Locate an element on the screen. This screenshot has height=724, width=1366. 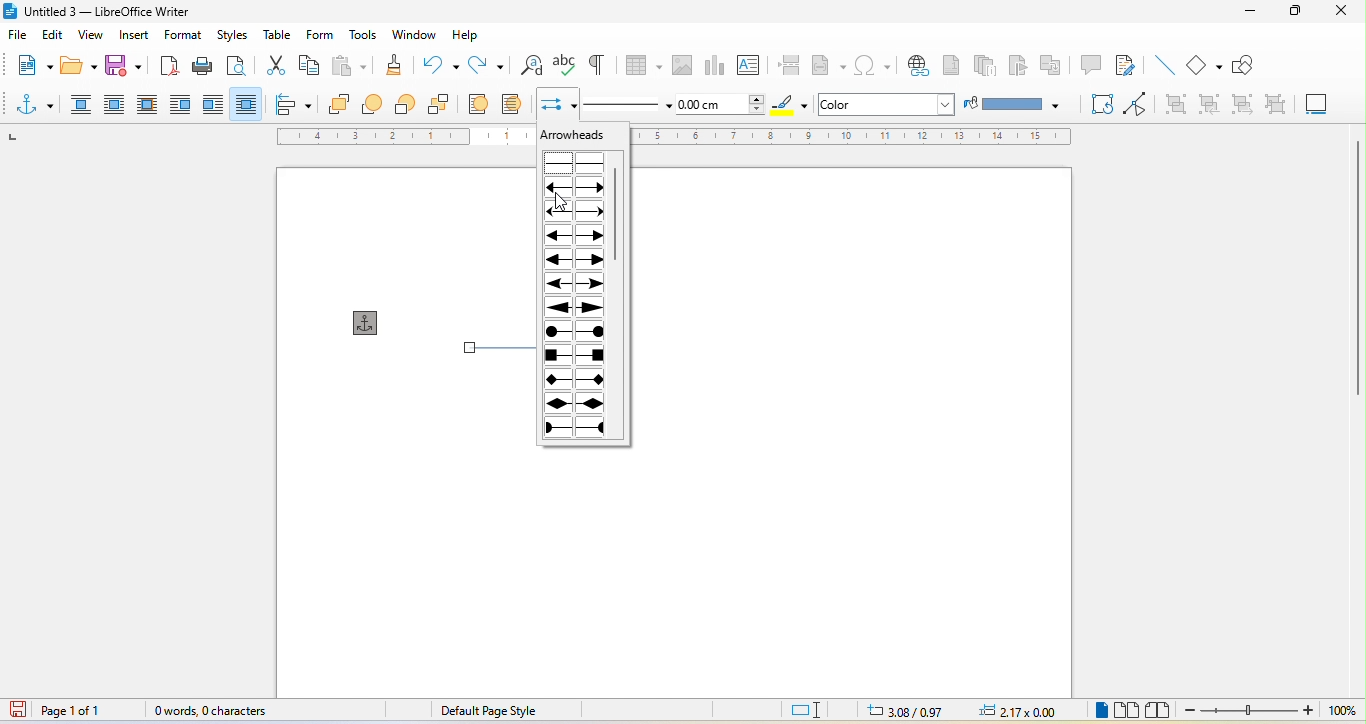
forward one is located at coordinates (377, 105).